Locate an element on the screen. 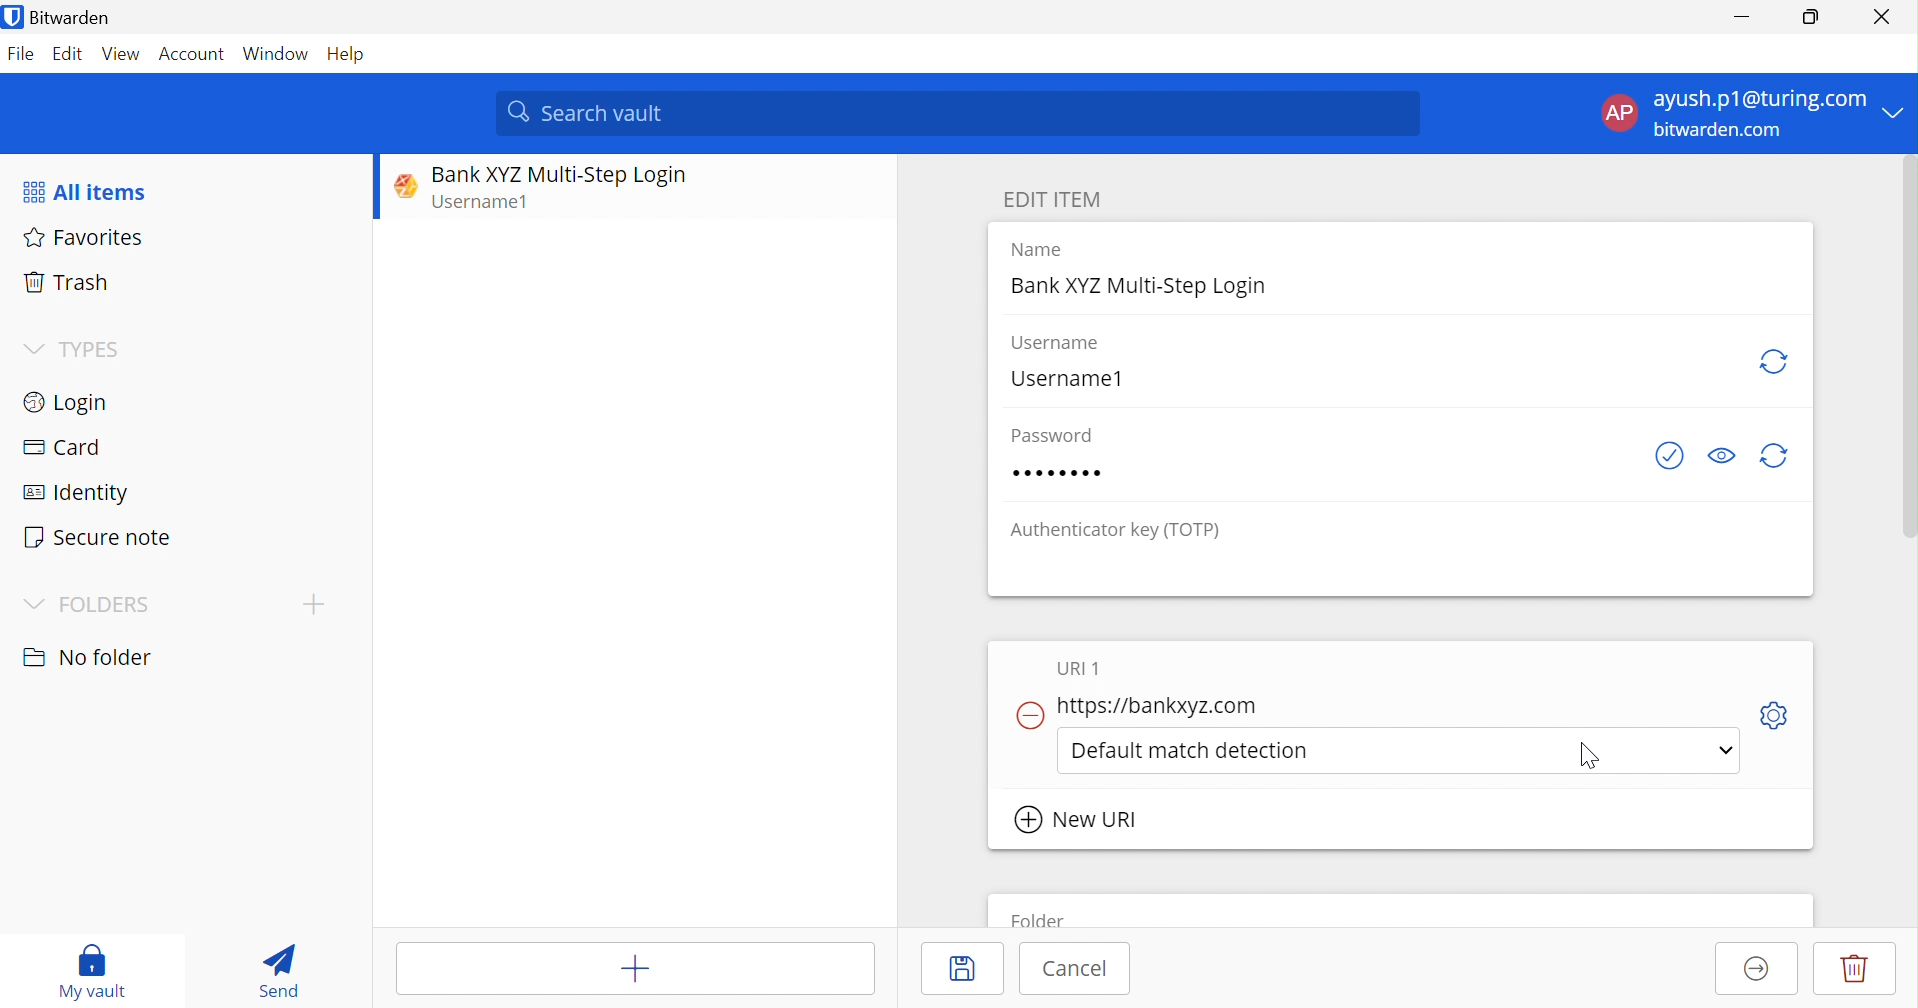 The width and height of the screenshot is (1918, 1008). Move to organisation is located at coordinates (1757, 970).